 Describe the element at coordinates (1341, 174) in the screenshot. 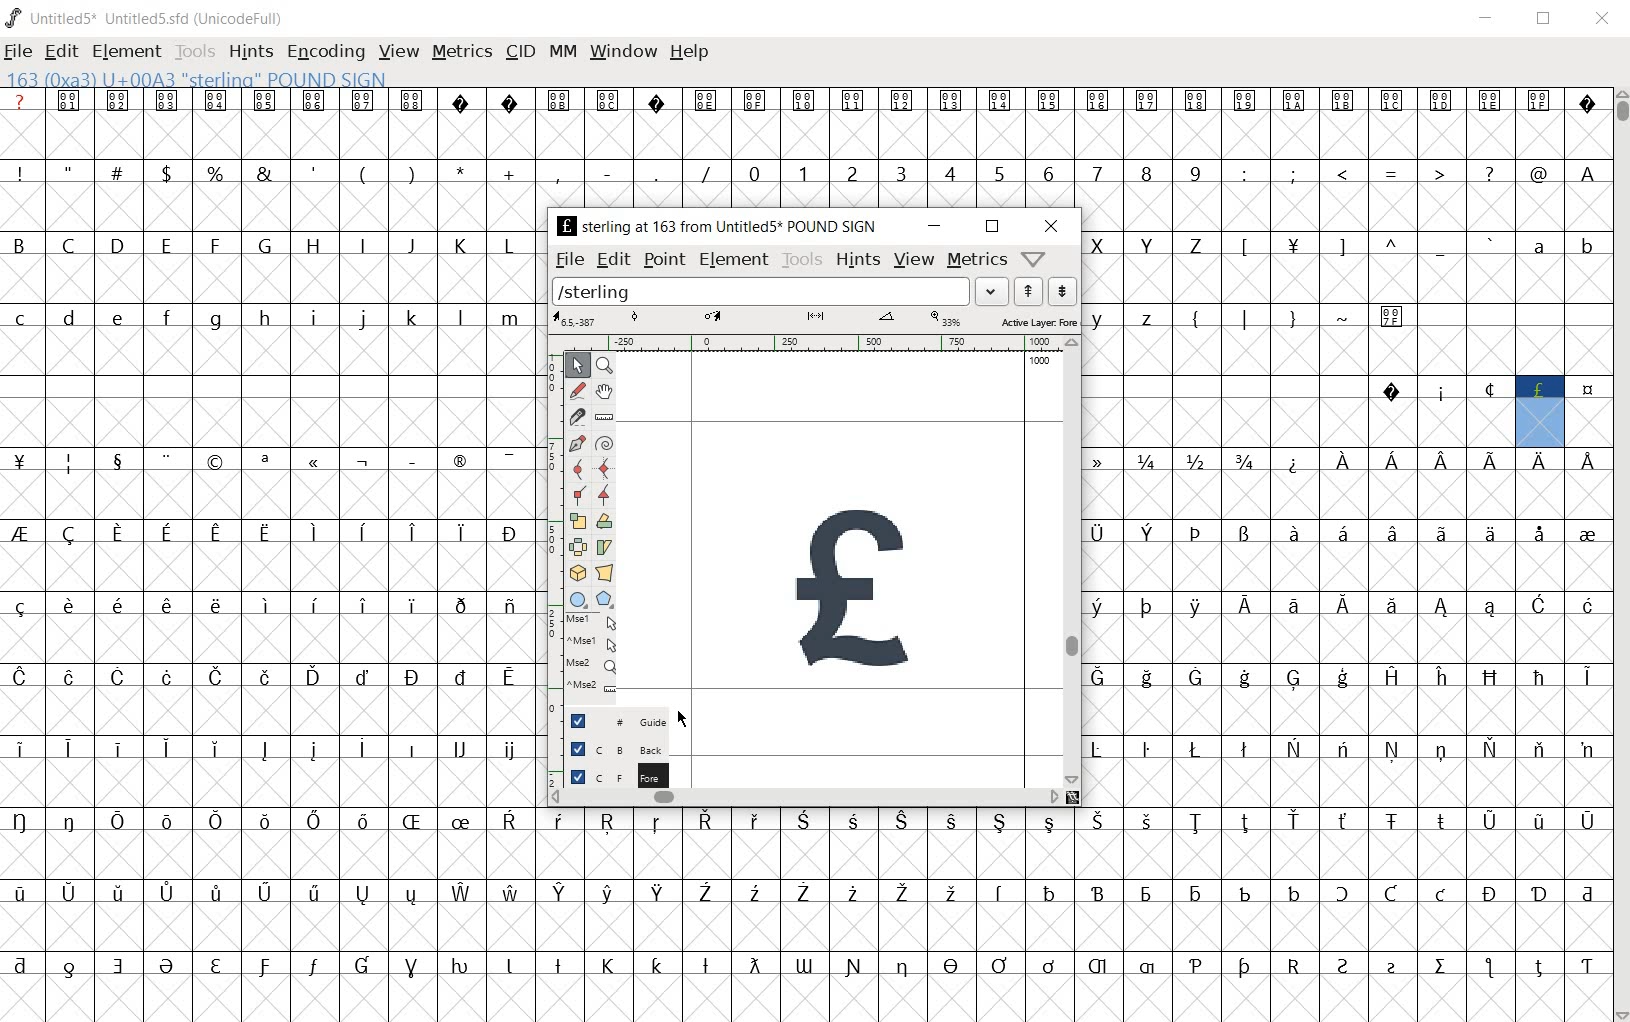

I see `<` at that location.